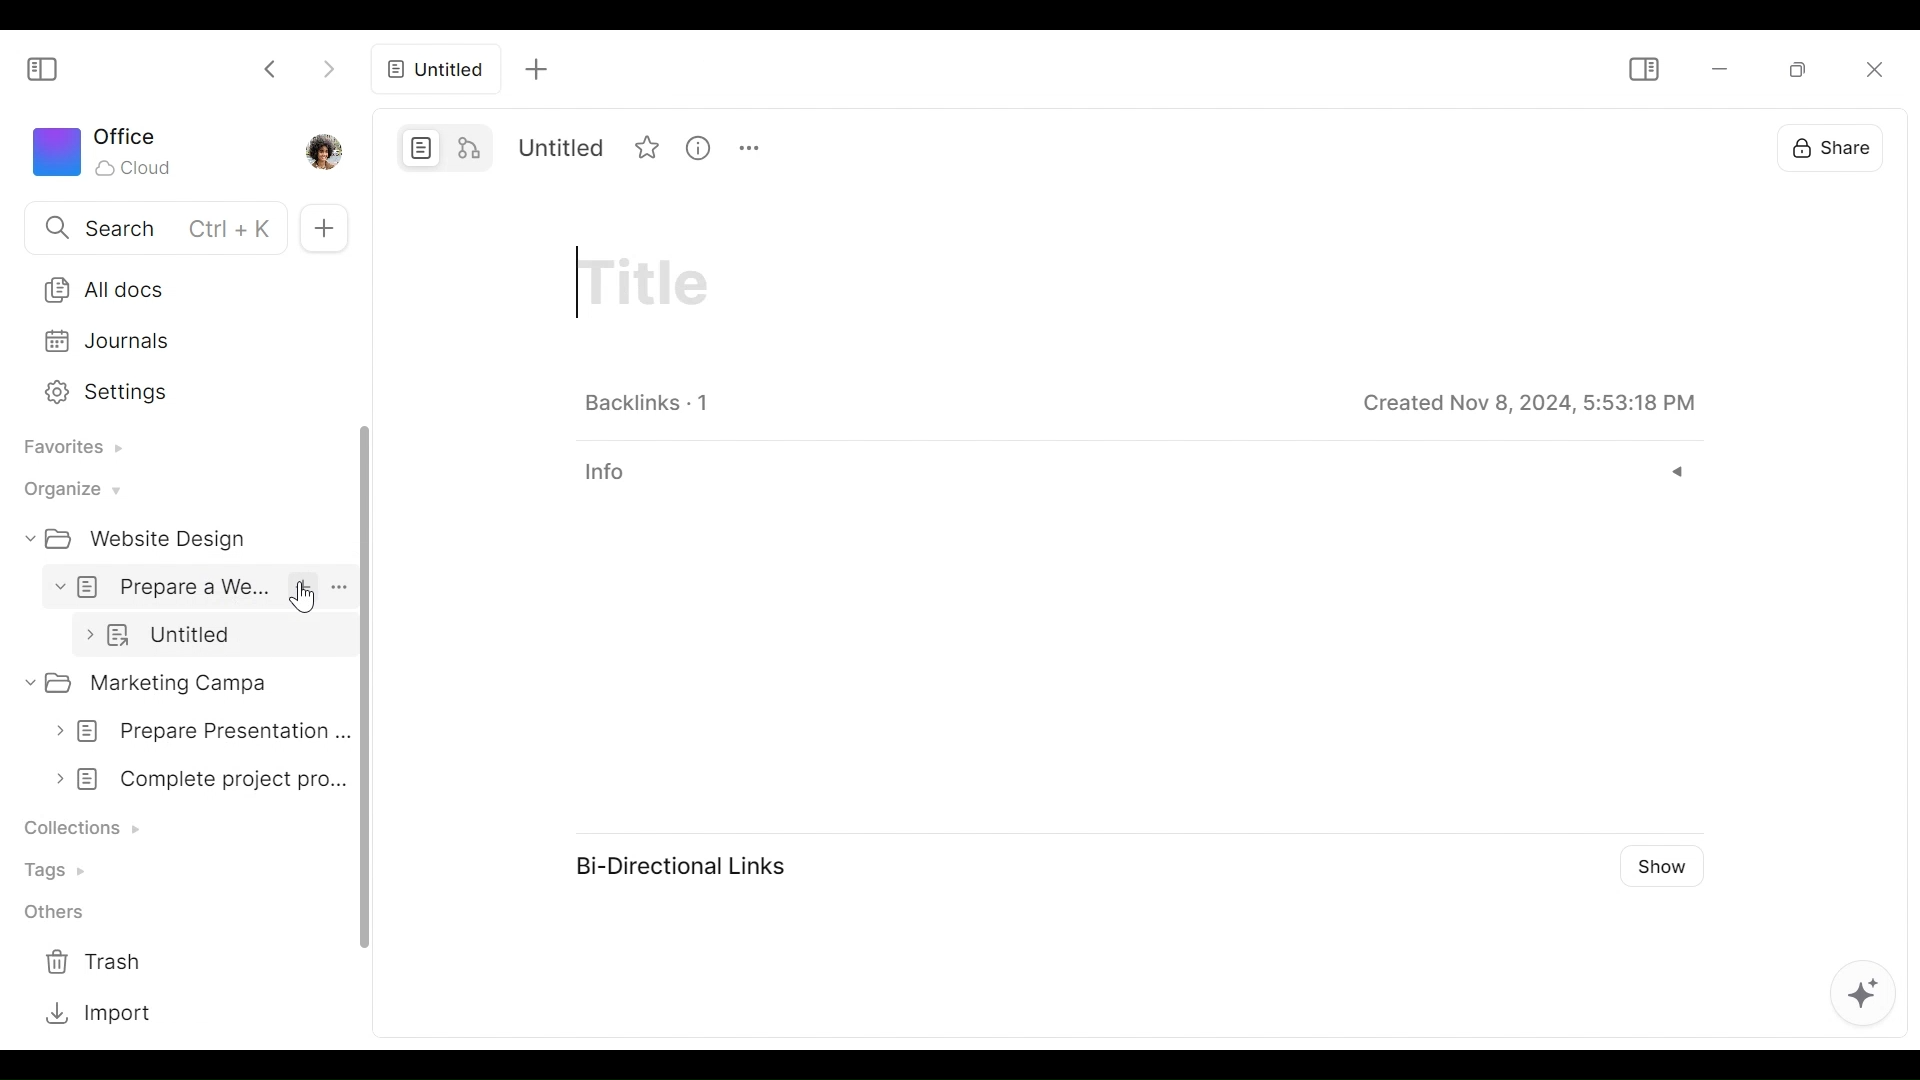  I want to click on AFFiNE AI, so click(1868, 998).